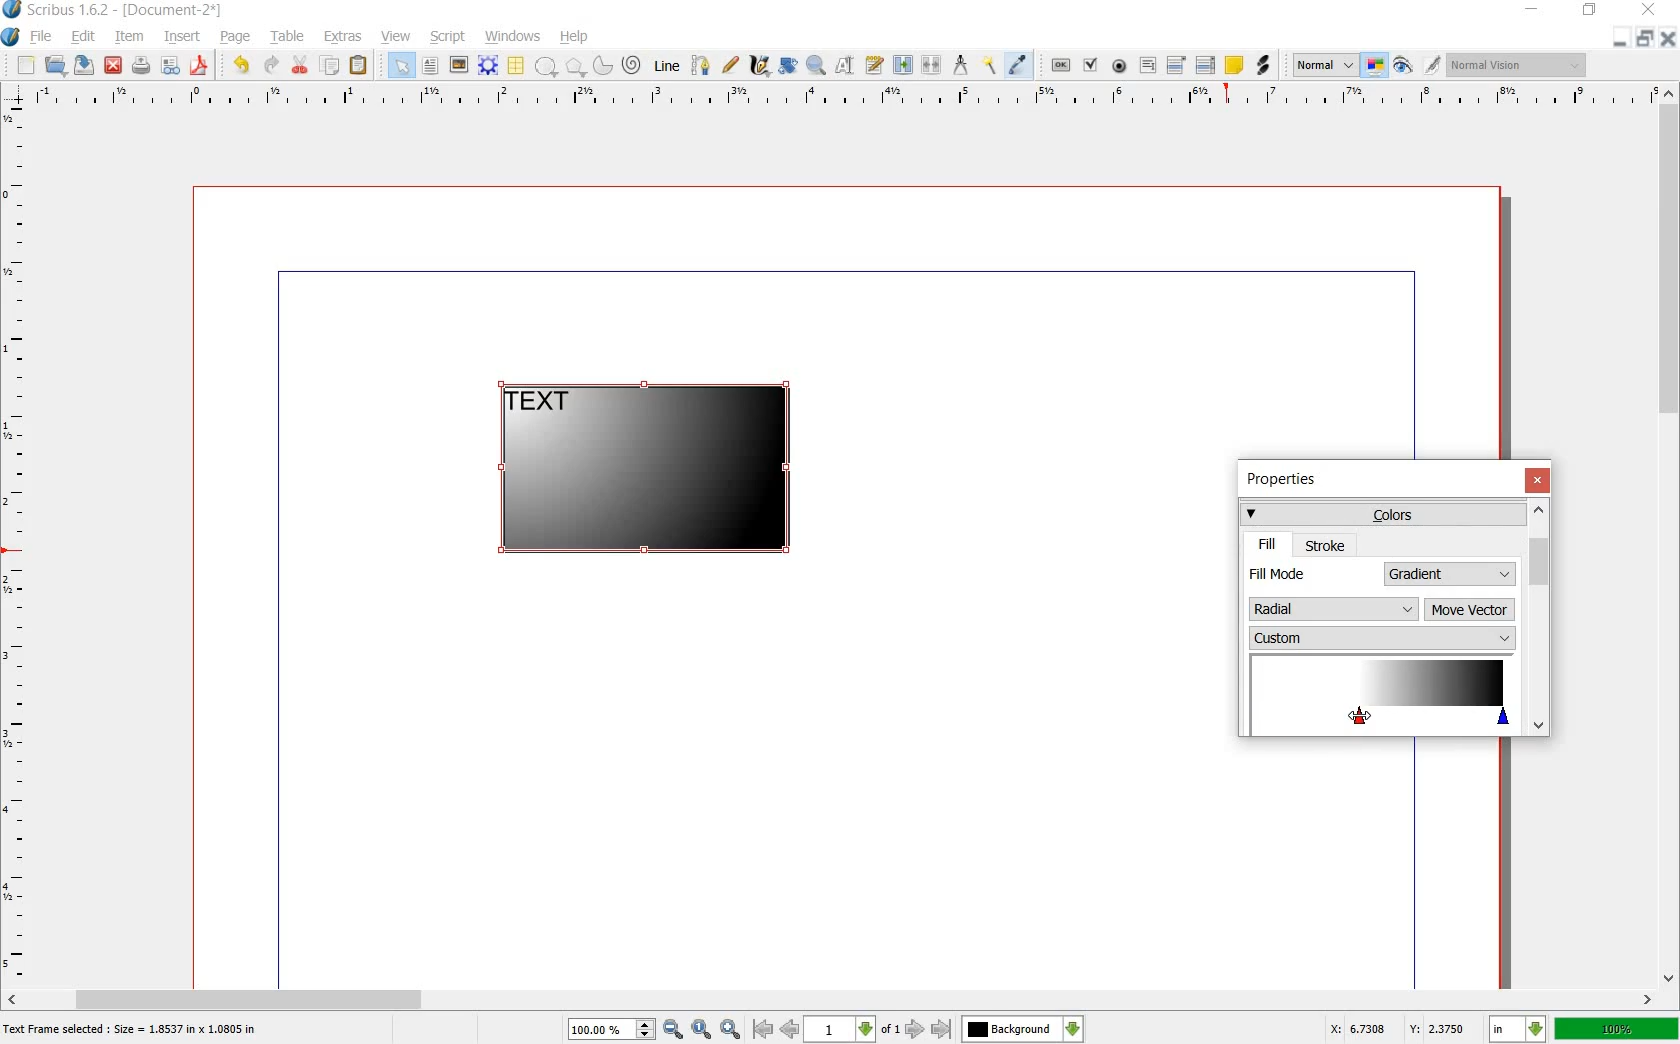 This screenshot has height=1044, width=1680. I want to click on radial, so click(1334, 606).